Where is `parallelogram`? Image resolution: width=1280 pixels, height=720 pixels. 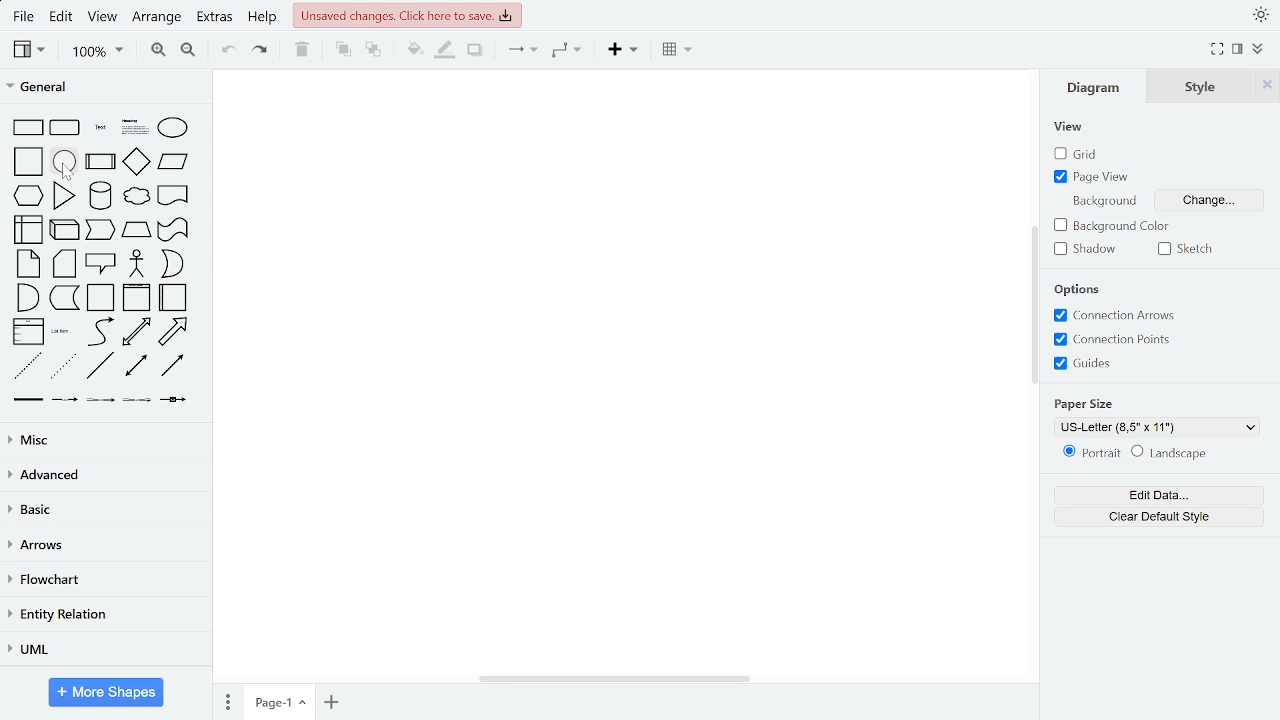
parallelogram is located at coordinates (173, 163).